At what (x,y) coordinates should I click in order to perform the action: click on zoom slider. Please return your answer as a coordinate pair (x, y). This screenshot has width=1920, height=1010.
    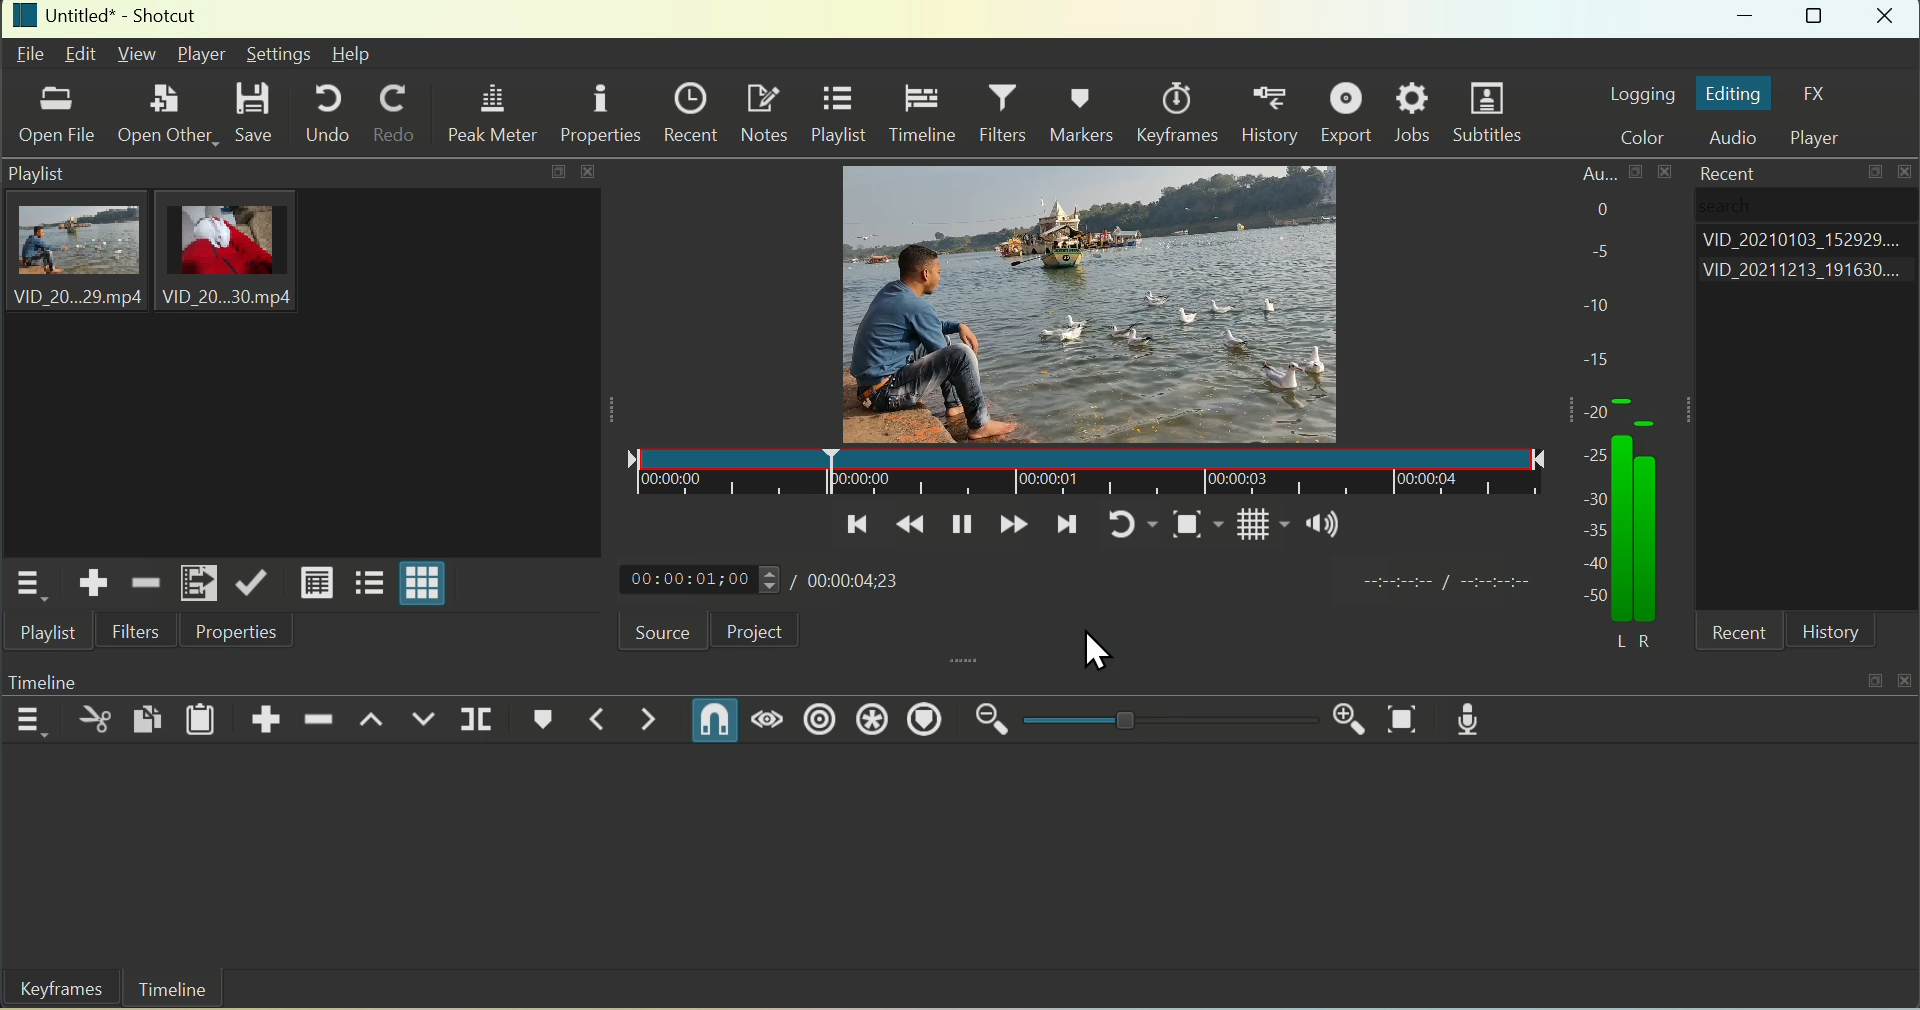
    Looking at the image, I should click on (1166, 721).